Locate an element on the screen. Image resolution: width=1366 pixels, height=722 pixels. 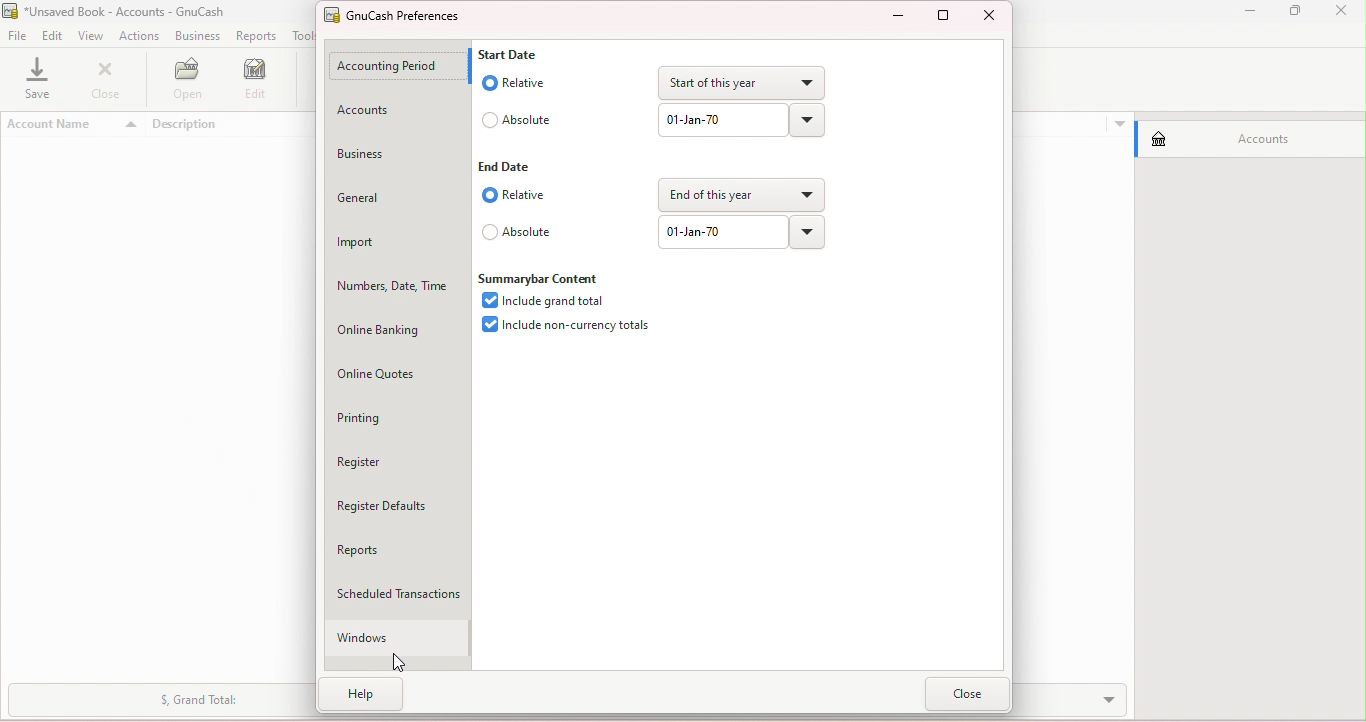
Import is located at coordinates (395, 236).